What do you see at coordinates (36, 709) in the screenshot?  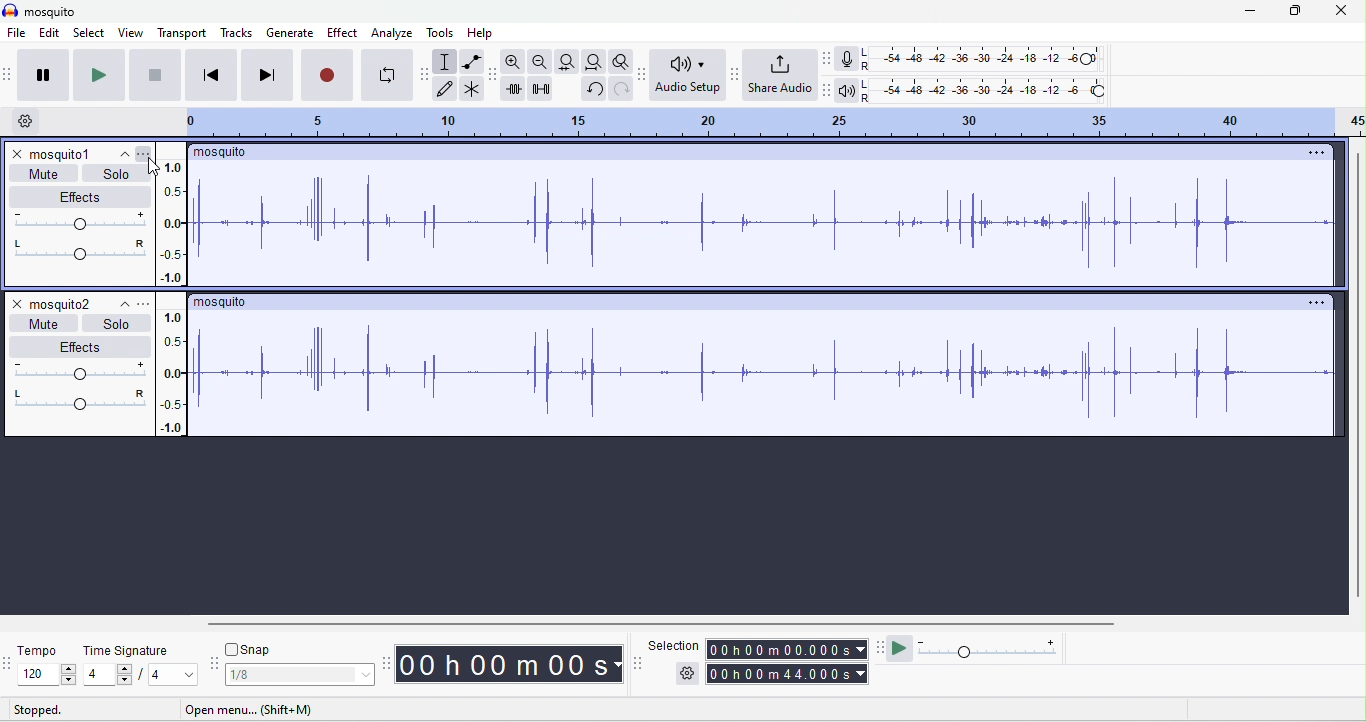 I see `stopped` at bounding box center [36, 709].